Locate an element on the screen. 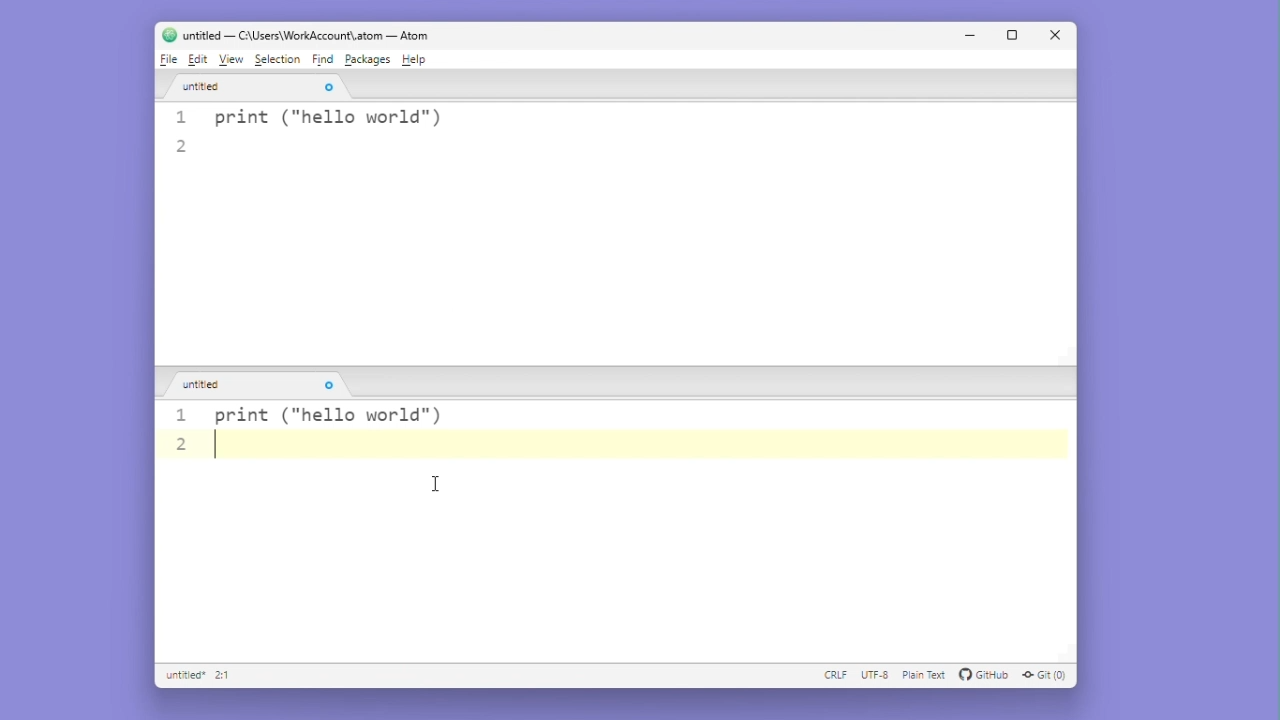 This screenshot has width=1280, height=720. Maximize is located at coordinates (1014, 37).